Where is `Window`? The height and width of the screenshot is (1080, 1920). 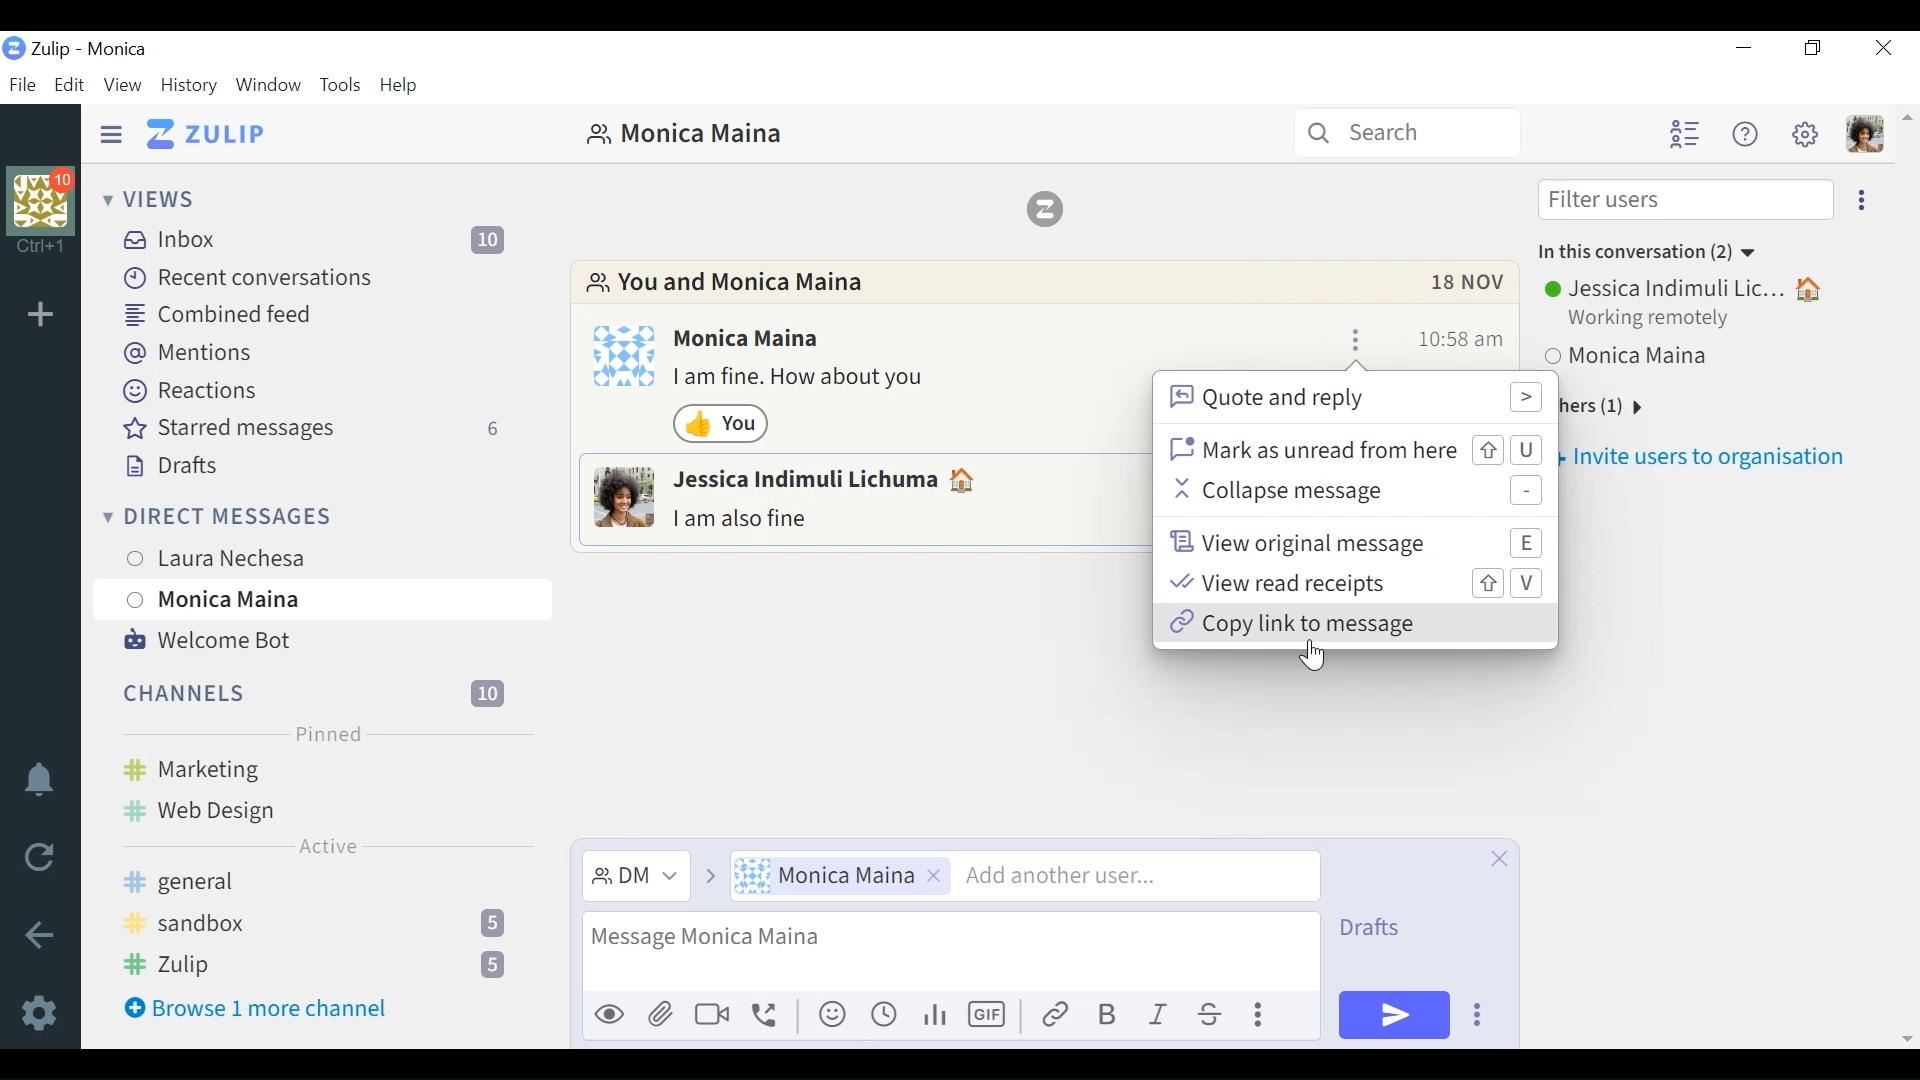
Window is located at coordinates (269, 86).